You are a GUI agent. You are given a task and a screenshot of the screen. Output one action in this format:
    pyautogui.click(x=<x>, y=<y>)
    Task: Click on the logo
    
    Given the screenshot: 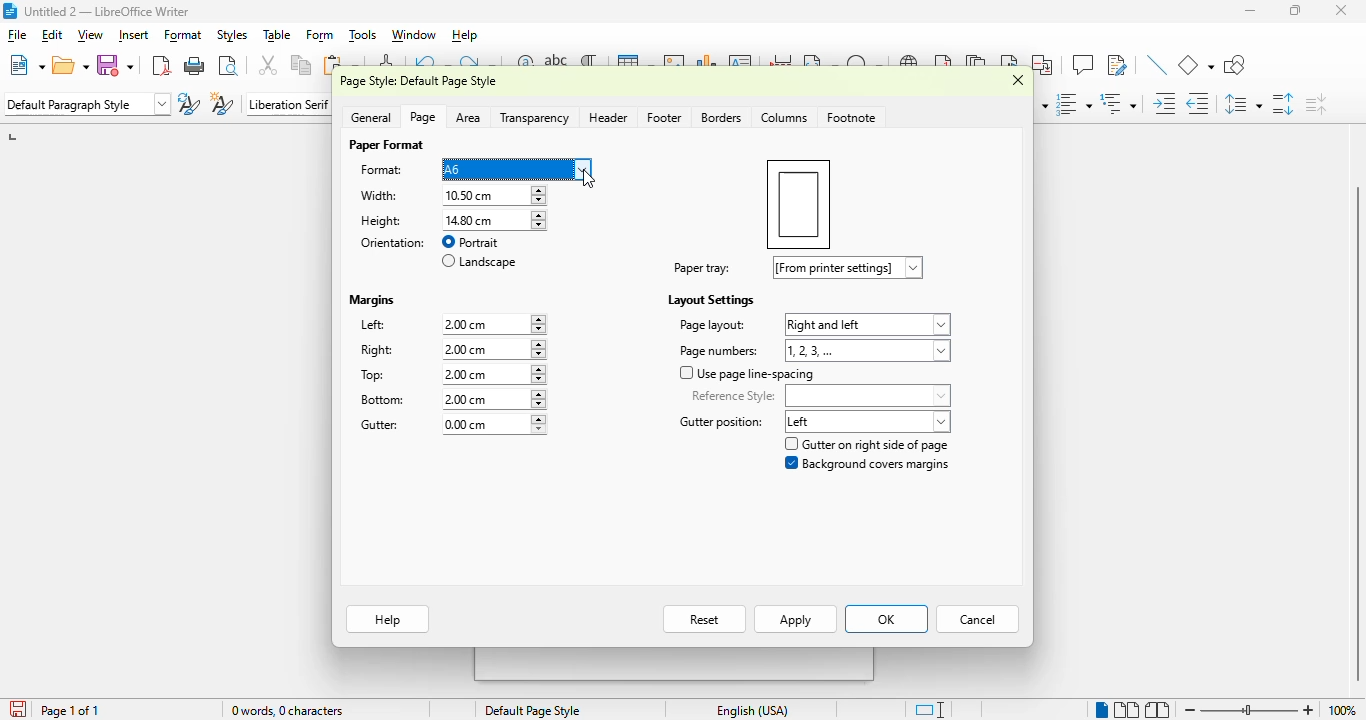 What is the action you would take?
    pyautogui.click(x=10, y=11)
    